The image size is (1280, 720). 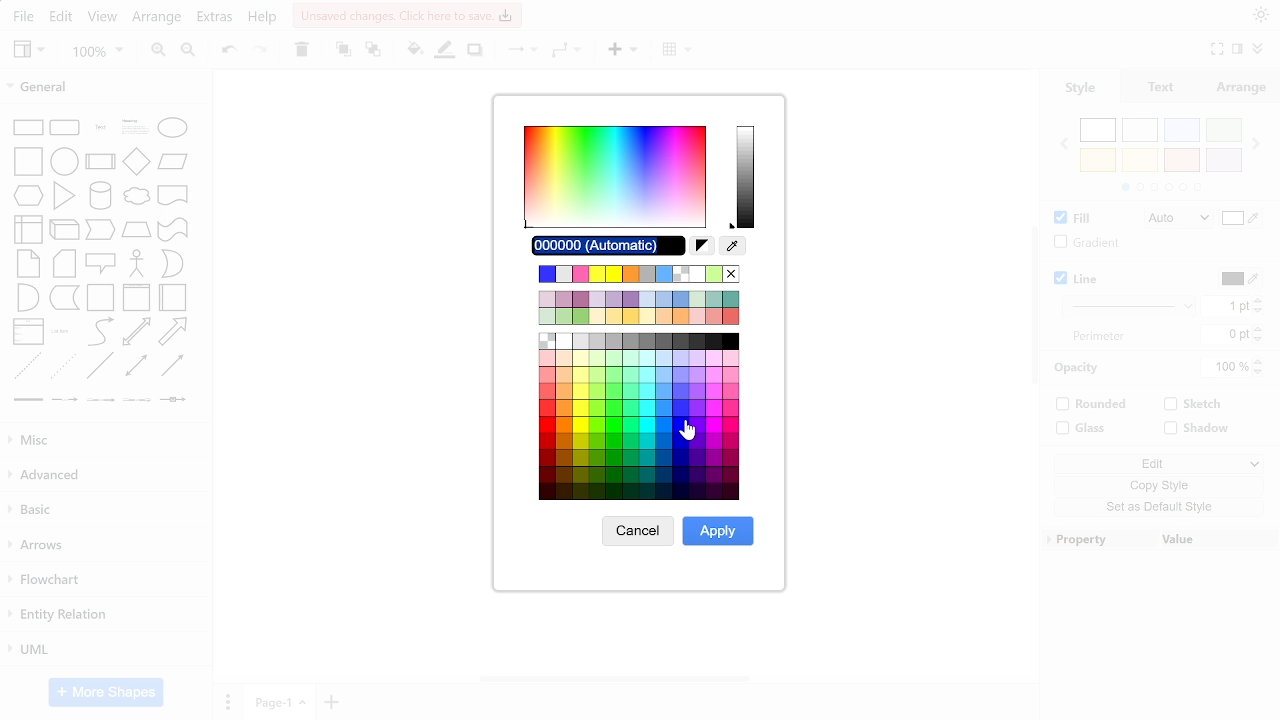 I want to click on cancel, so click(x=638, y=531).